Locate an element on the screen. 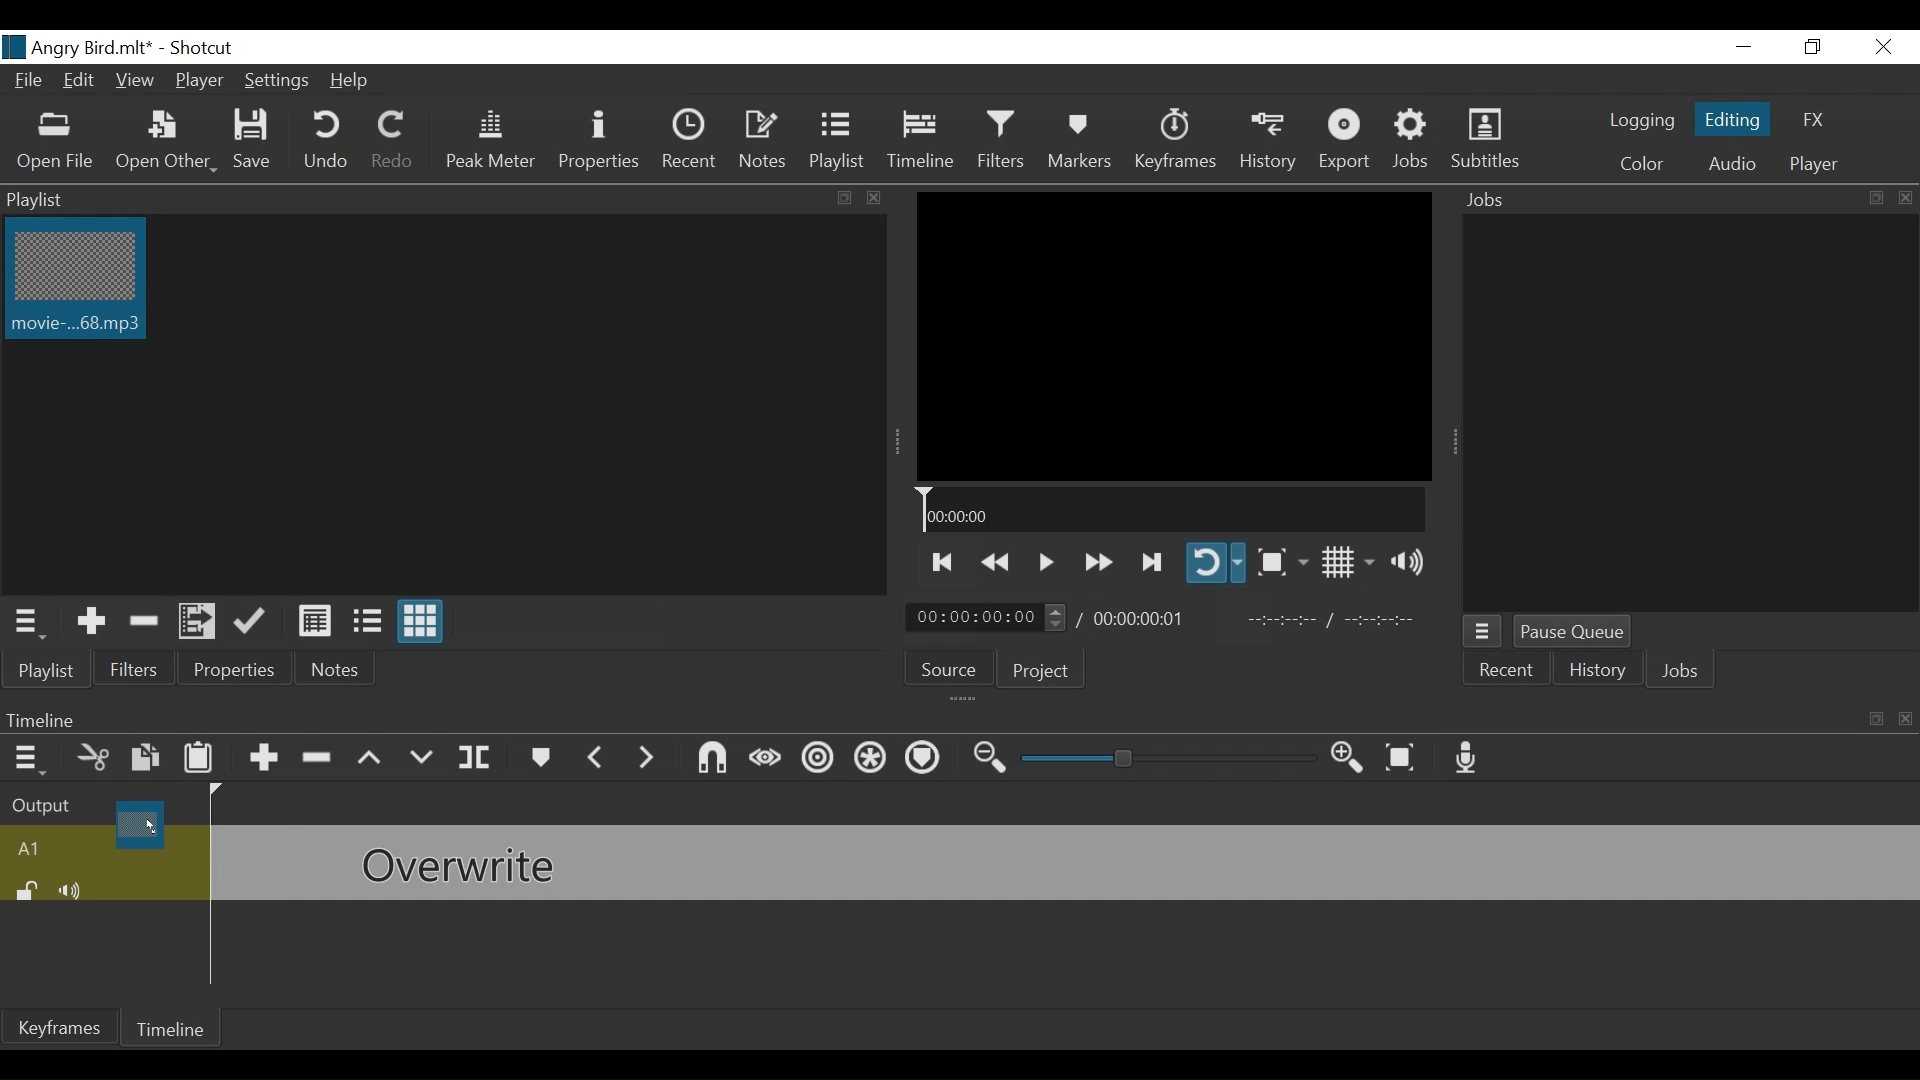 Image resolution: width=1920 pixels, height=1080 pixels. Skip to the next to point is located at coordinates (944, 559).